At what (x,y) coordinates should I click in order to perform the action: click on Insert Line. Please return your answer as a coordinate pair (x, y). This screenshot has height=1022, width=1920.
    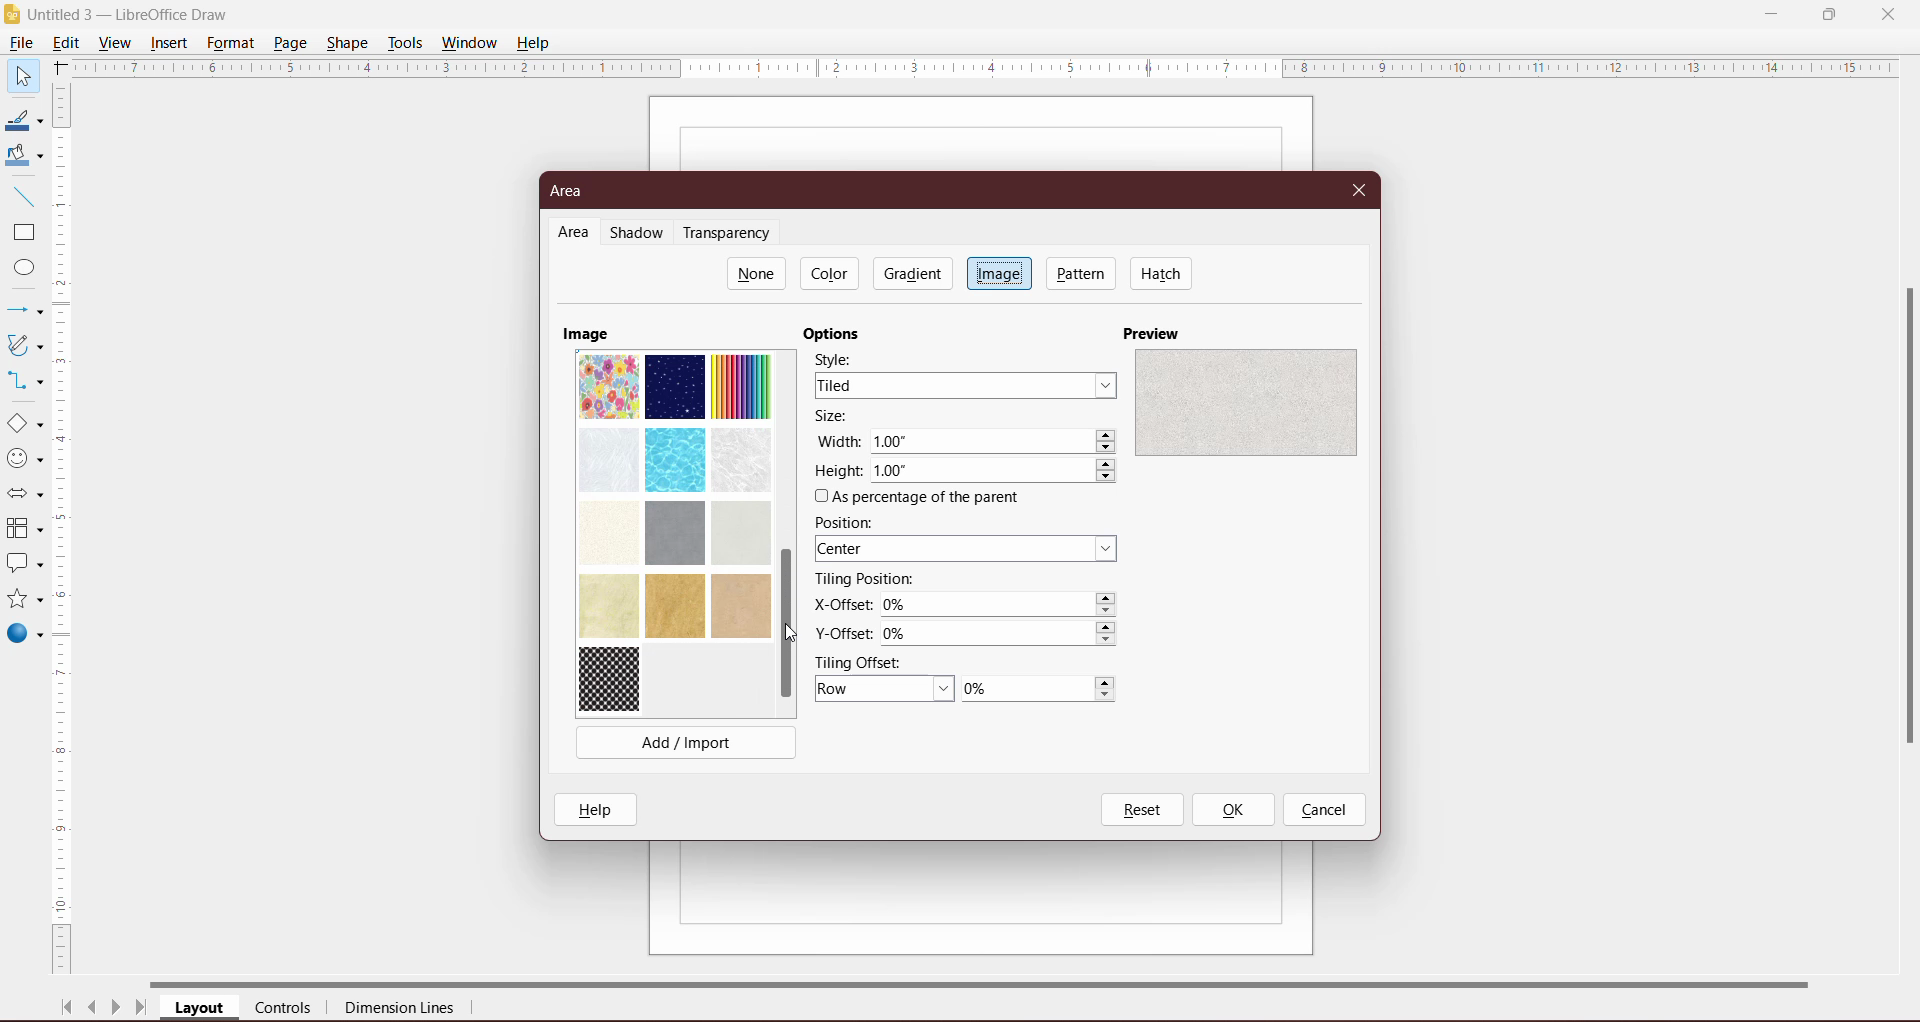
    Looking at the image, I should click on (22, 196).